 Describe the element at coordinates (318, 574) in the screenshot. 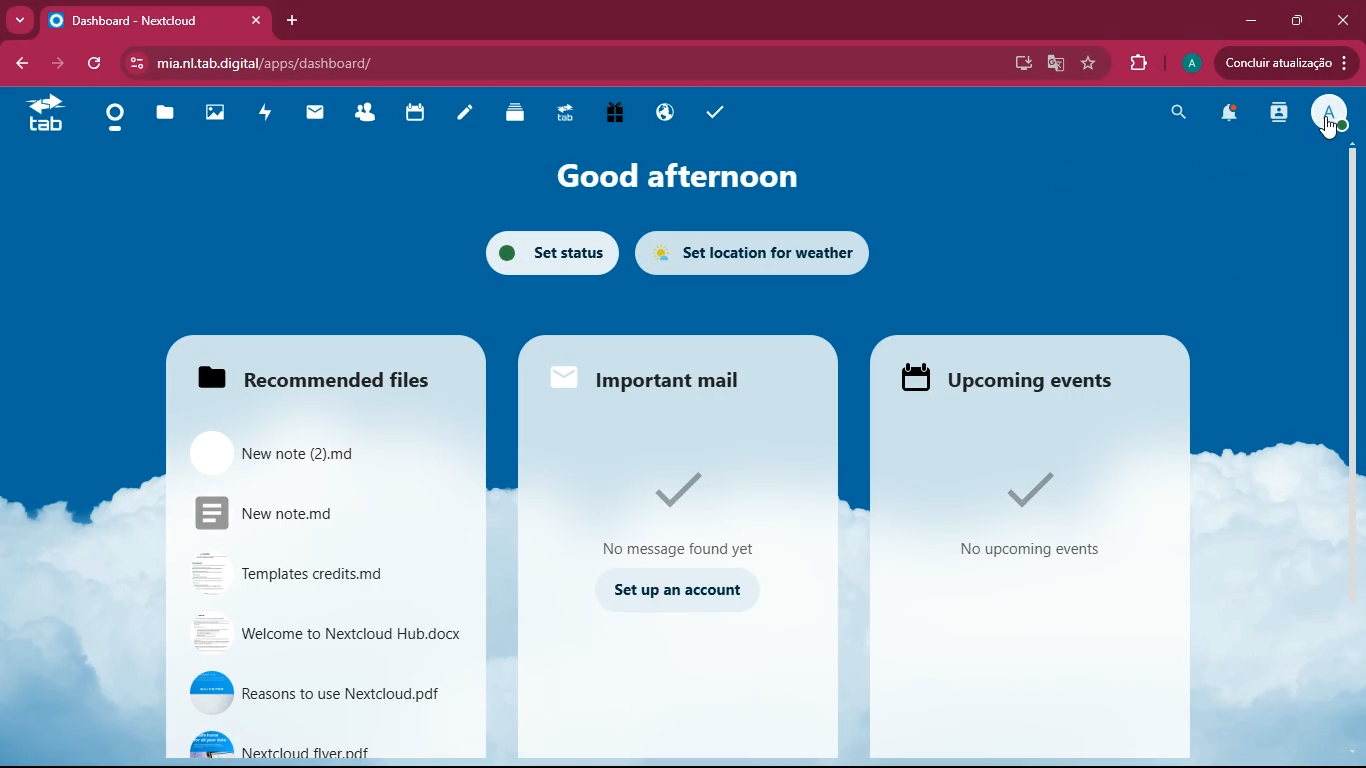

I see `file` at that location.